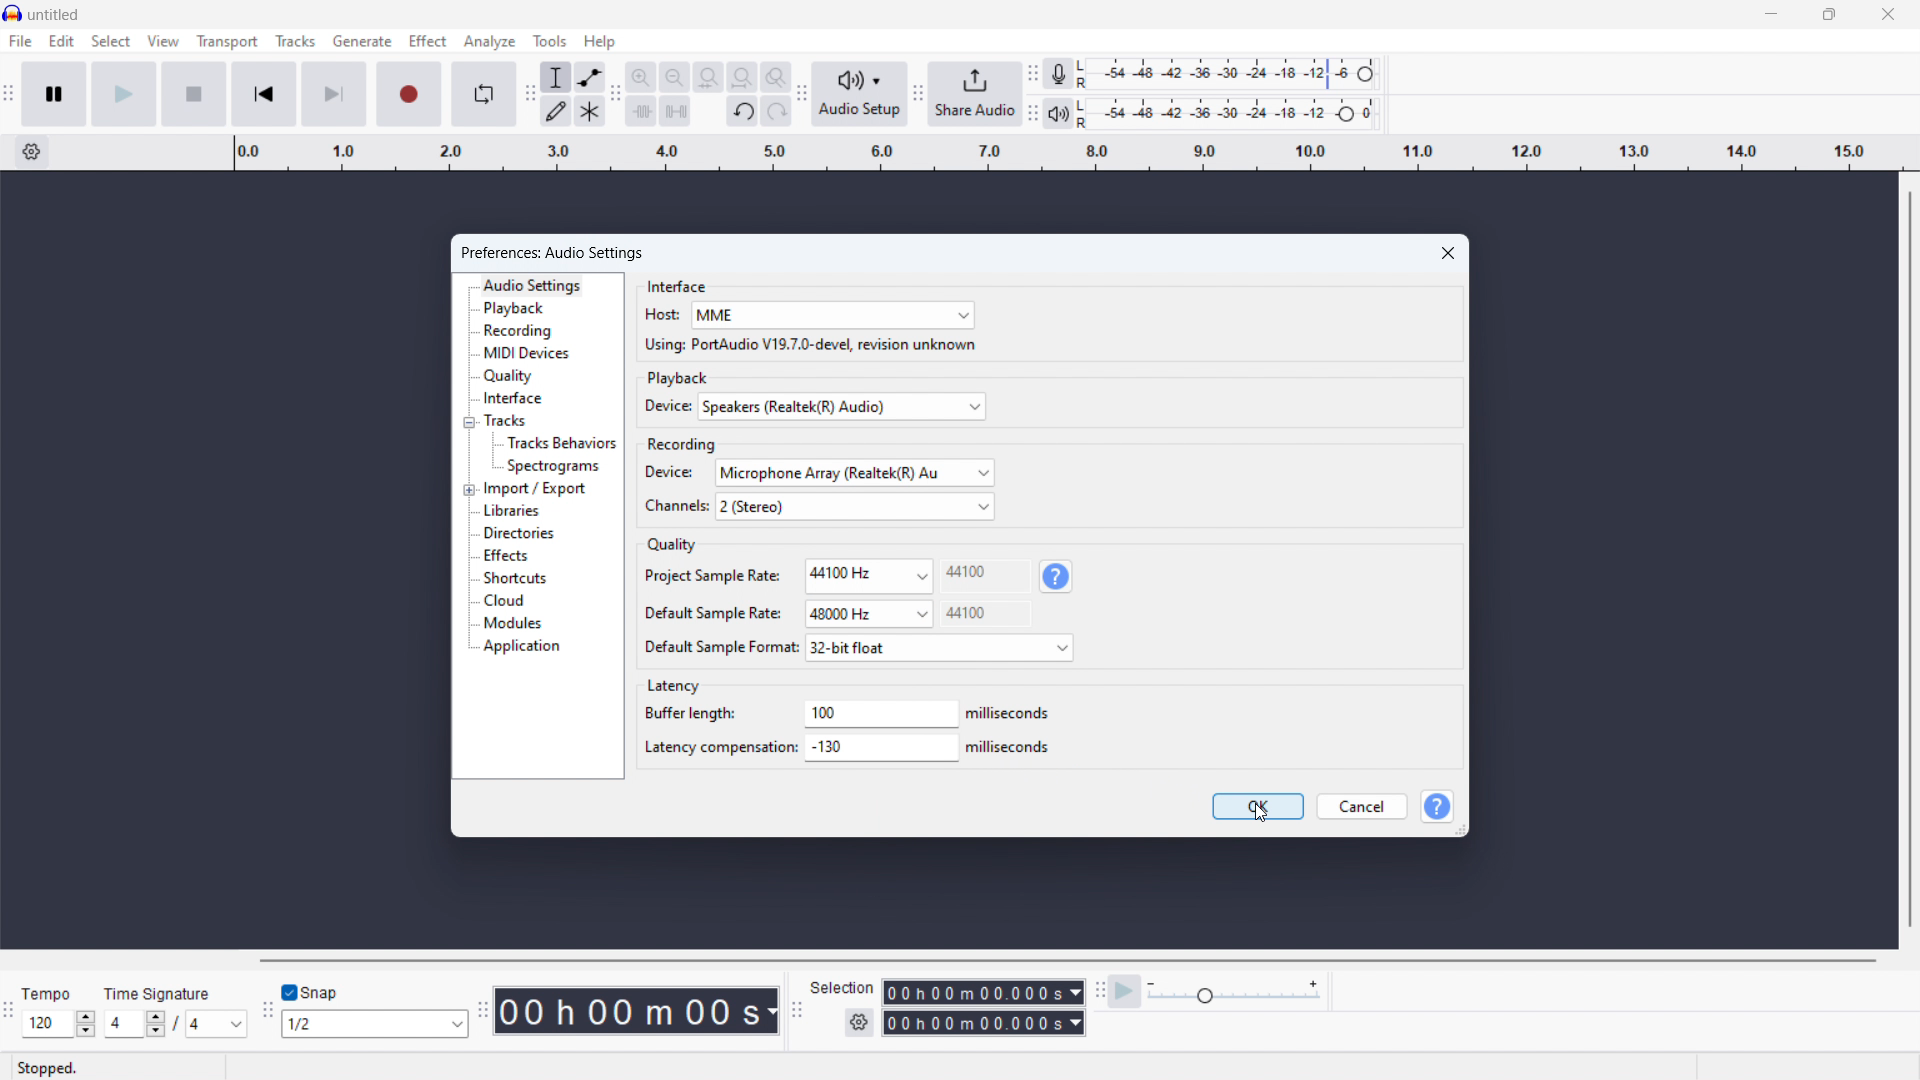 The image size is (1920, 1080). I want to click on recording level, so click(1234, 75).